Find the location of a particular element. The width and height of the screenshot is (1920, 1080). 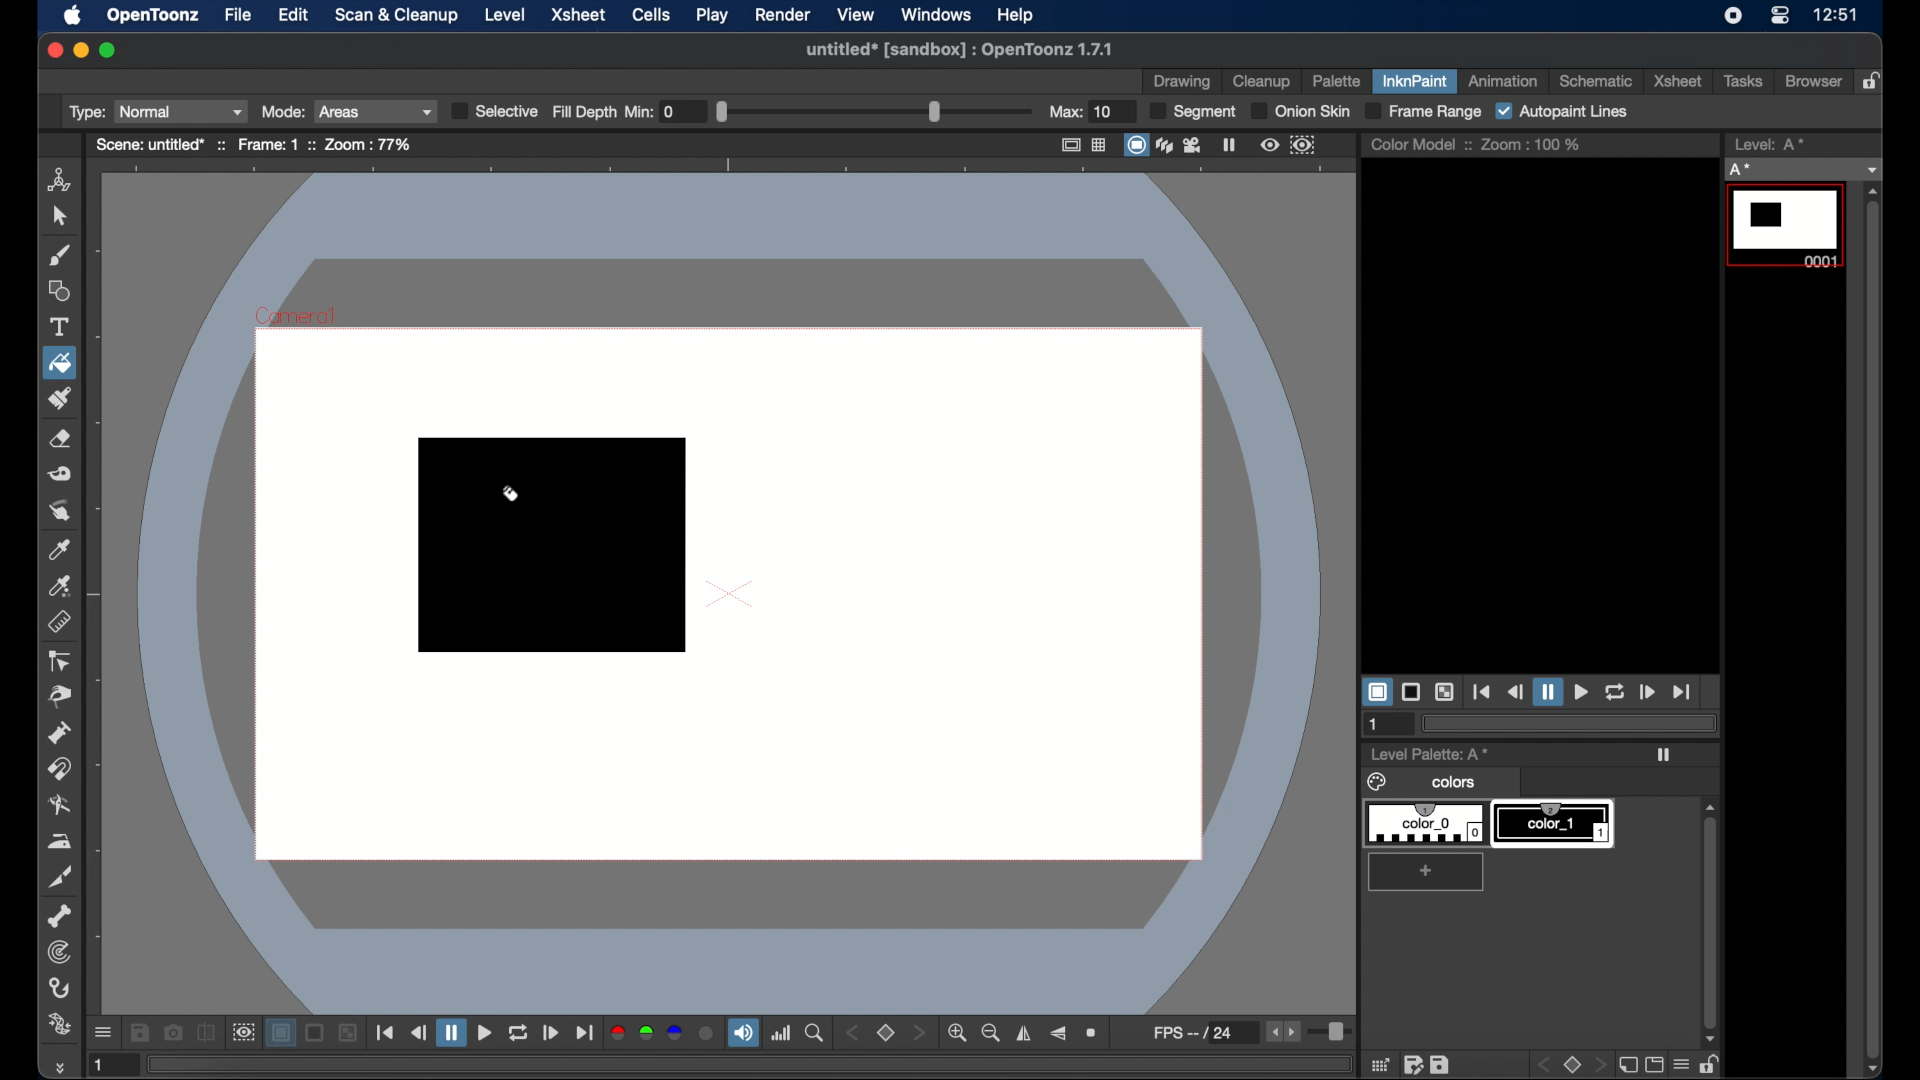

lock rooms table is located at coordinates (1874, 80).